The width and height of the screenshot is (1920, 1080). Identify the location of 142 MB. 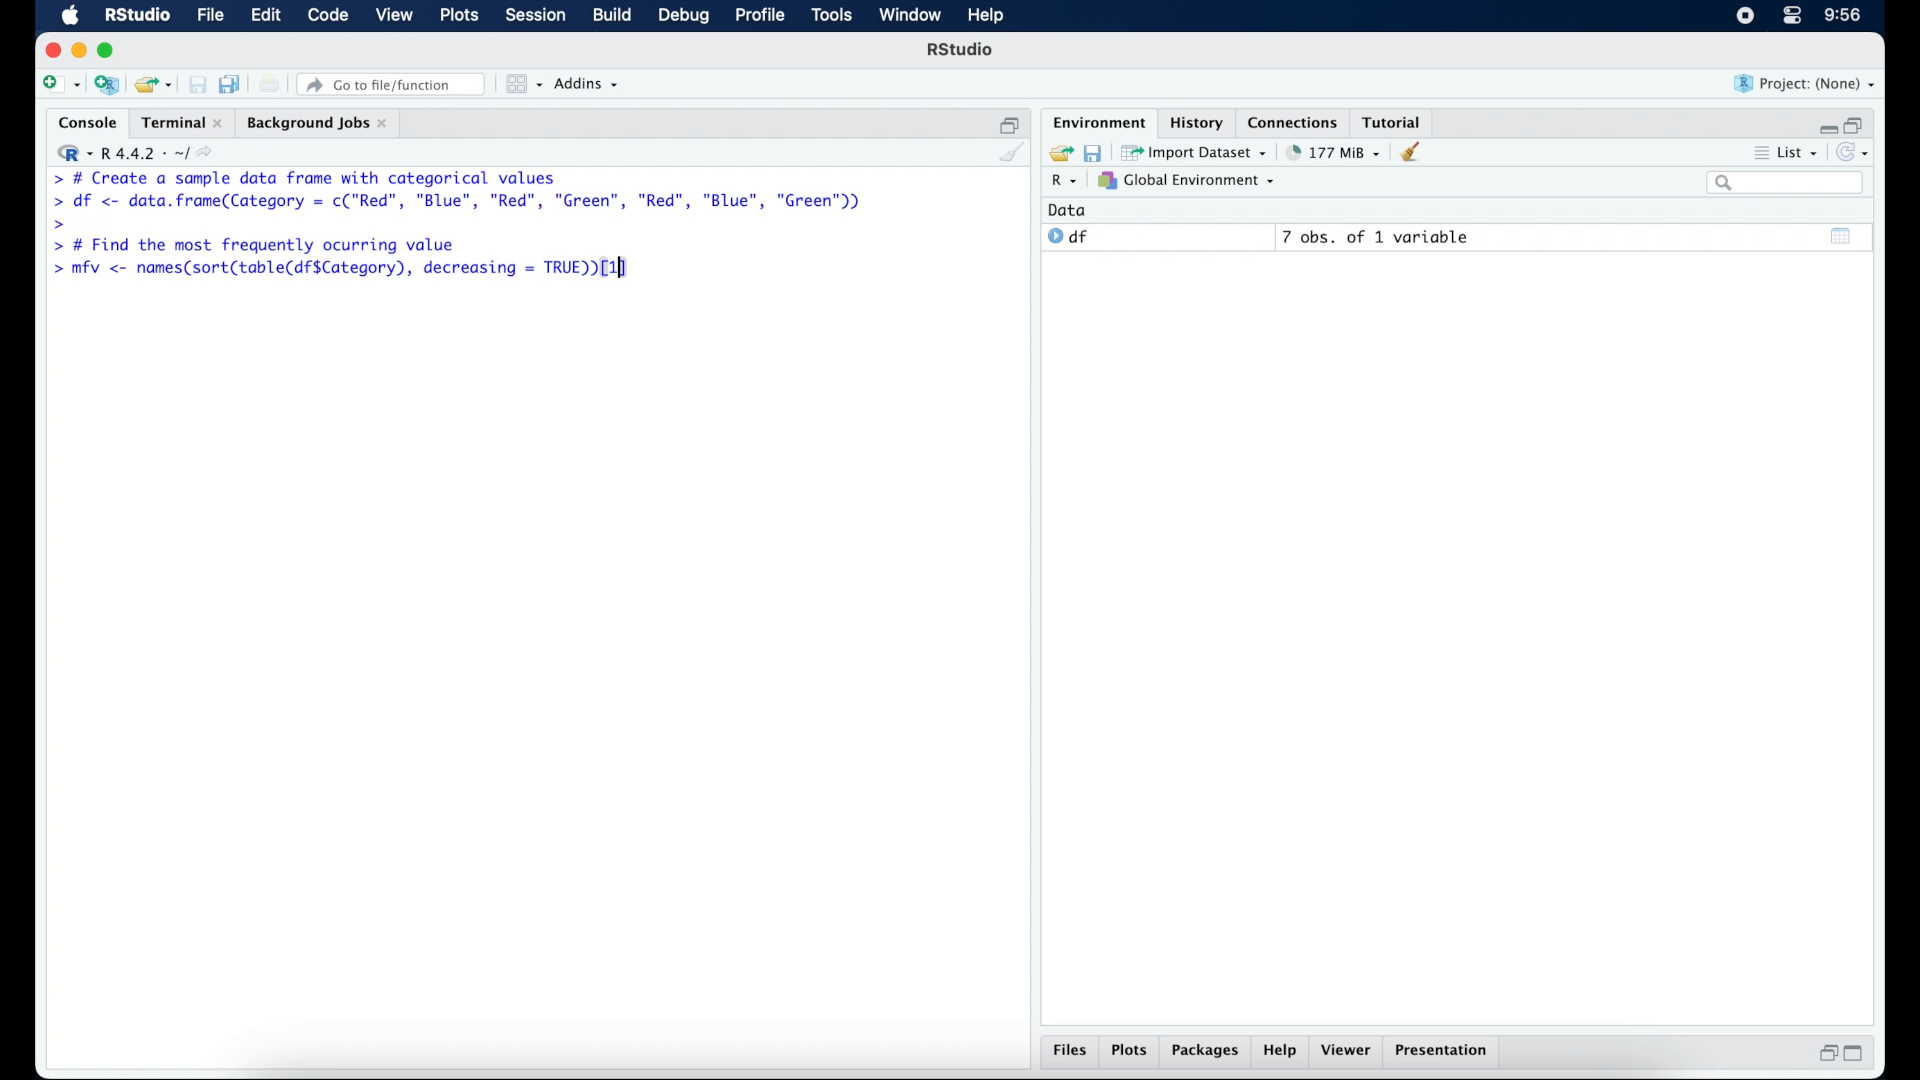
(1334, 151).